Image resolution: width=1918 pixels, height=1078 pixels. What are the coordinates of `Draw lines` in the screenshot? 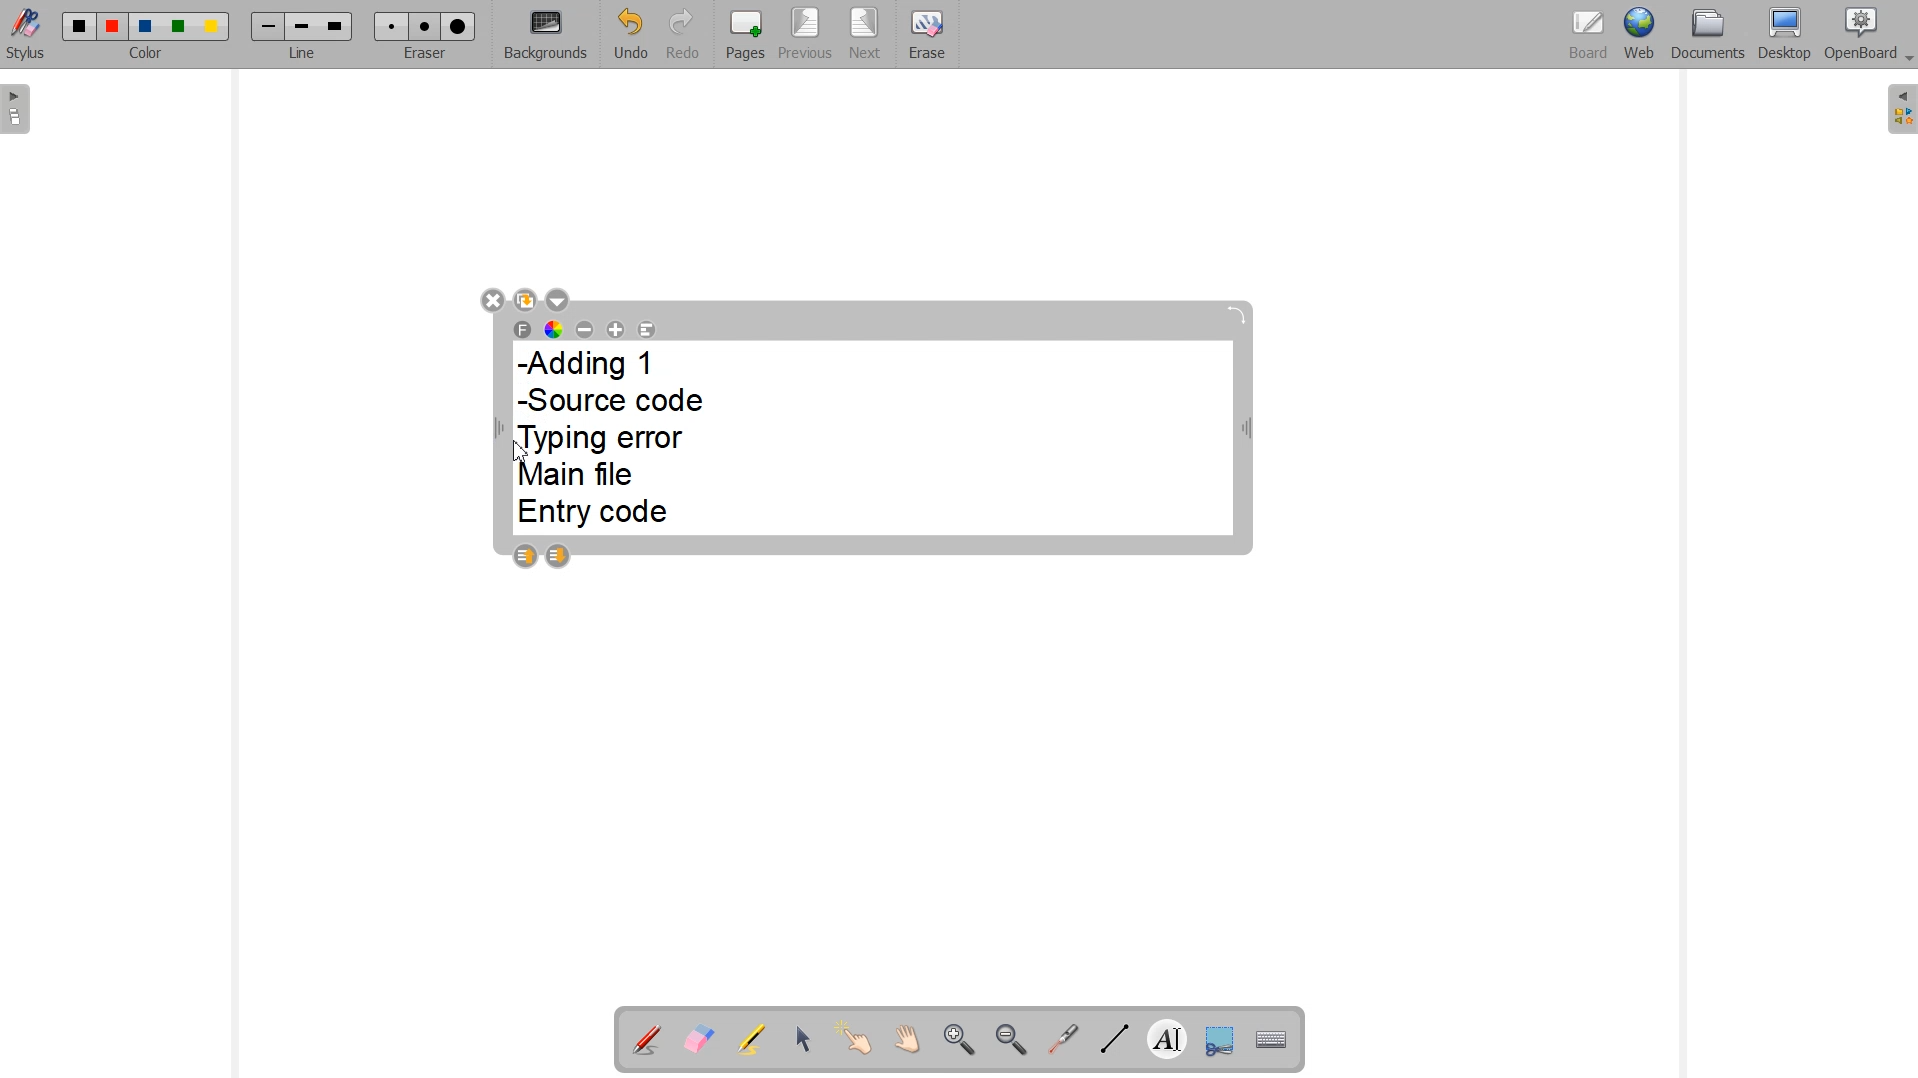 It's located at (1112, 1039).